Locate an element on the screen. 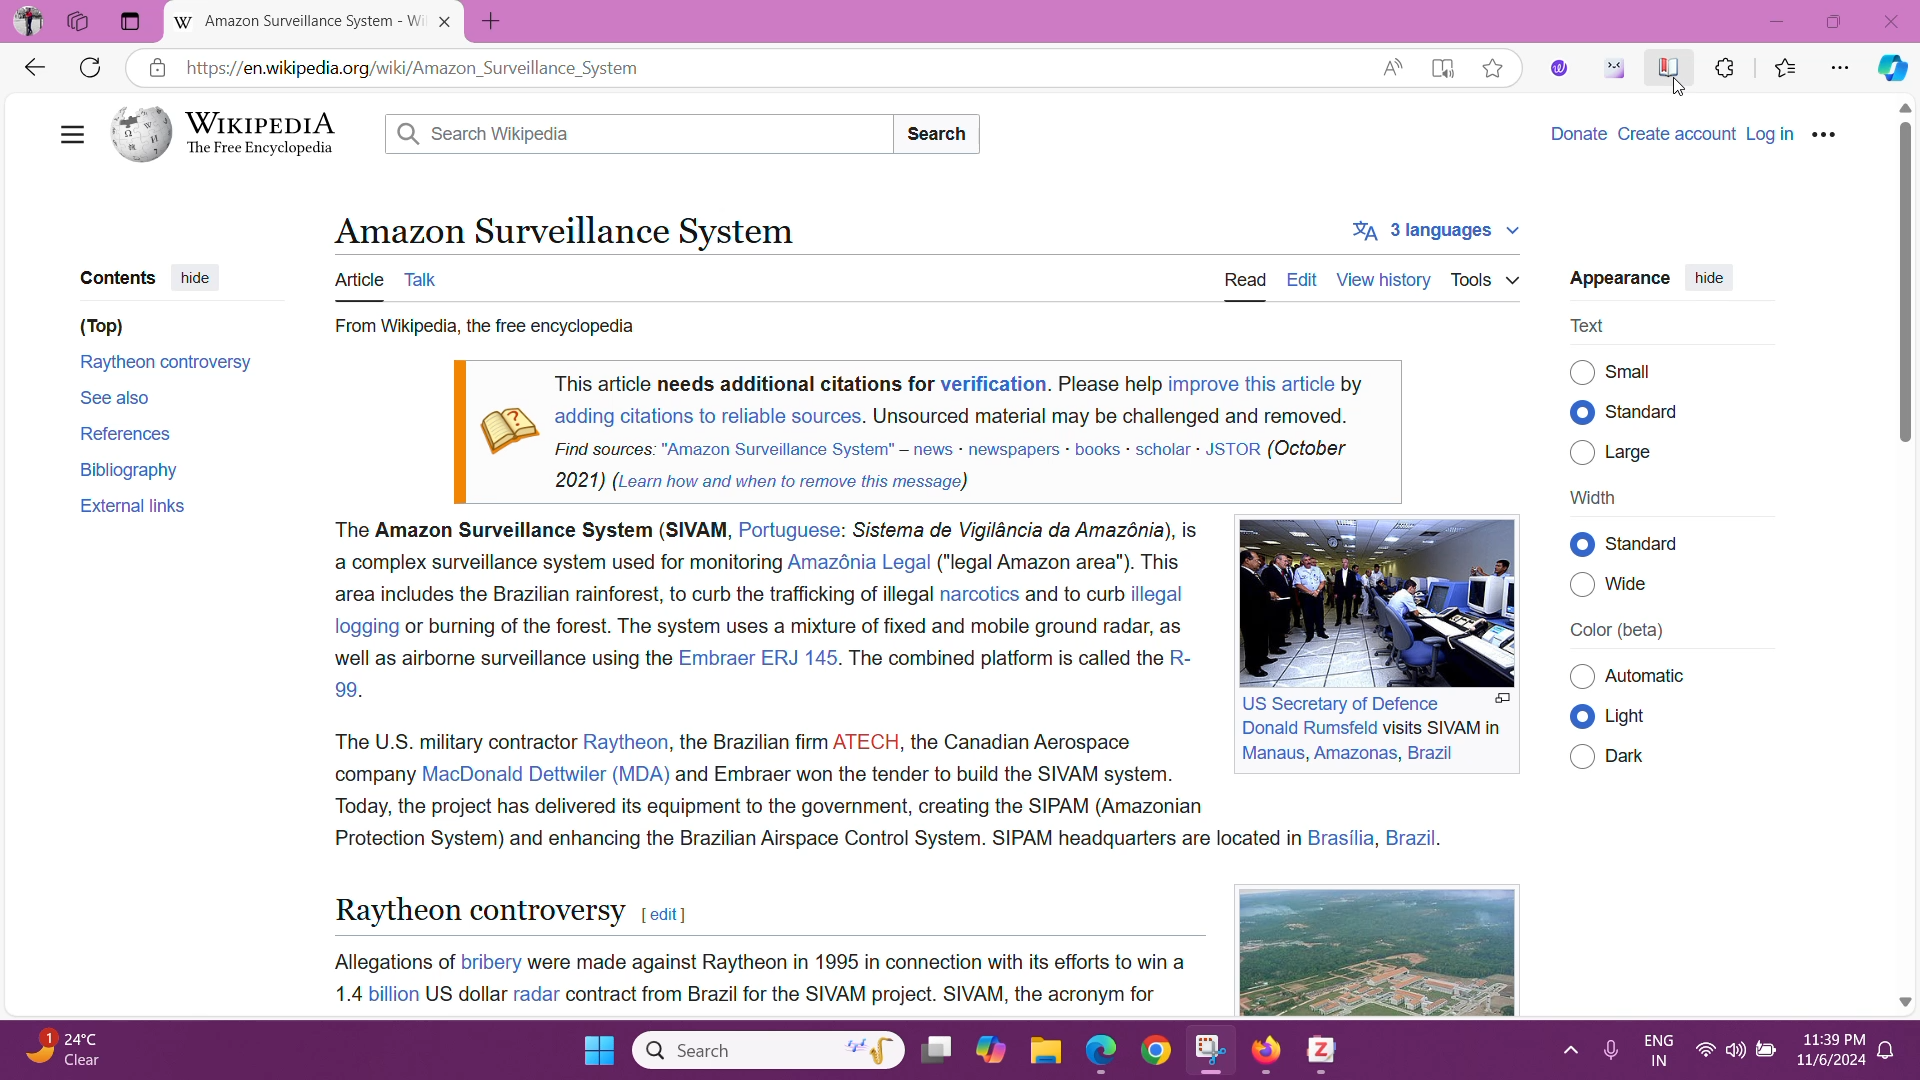  image is located at coordinates (1286, 951).